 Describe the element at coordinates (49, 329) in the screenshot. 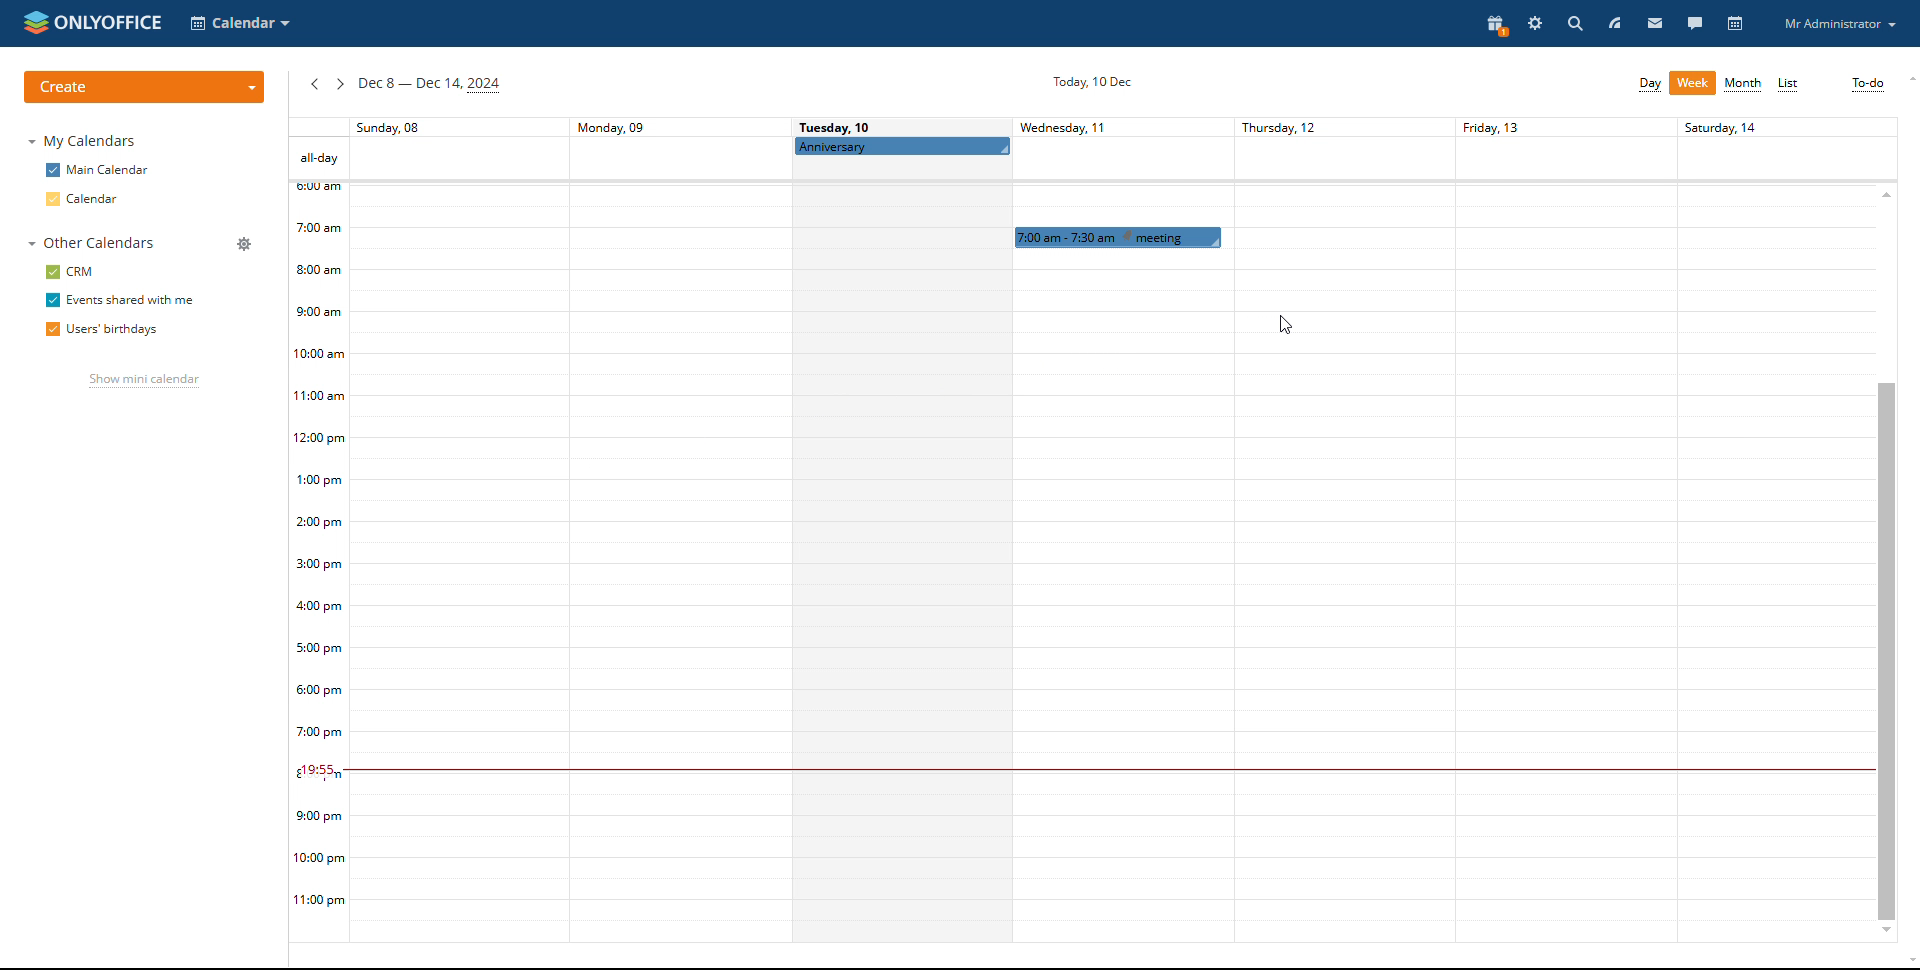

I see `checkbox` at that location.